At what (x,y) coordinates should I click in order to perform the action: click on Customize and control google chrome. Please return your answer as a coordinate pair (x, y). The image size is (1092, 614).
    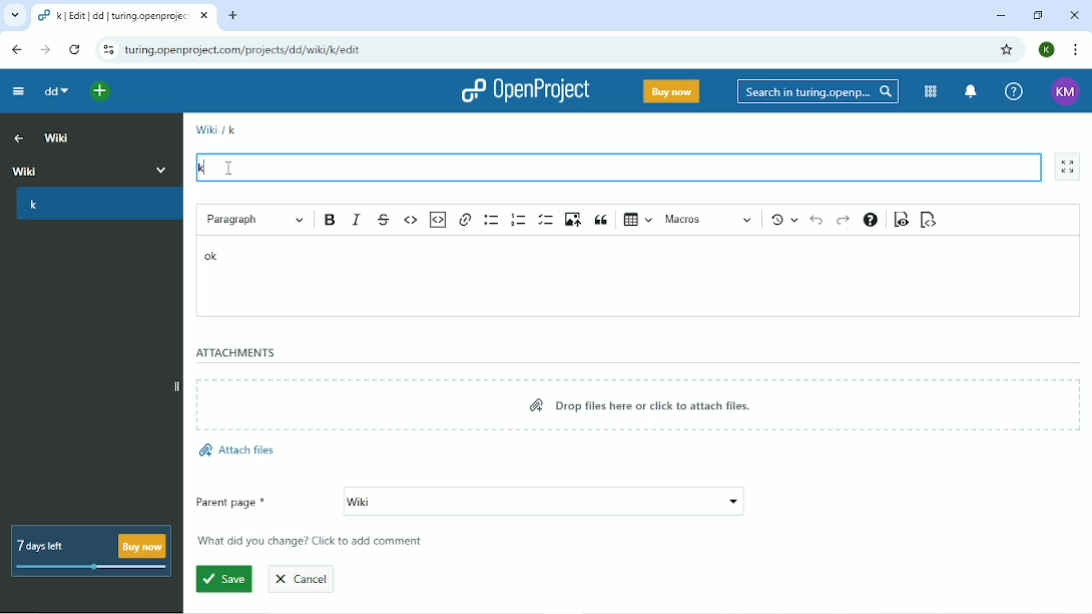
    Looking at the image, I should click on (1074, 50).